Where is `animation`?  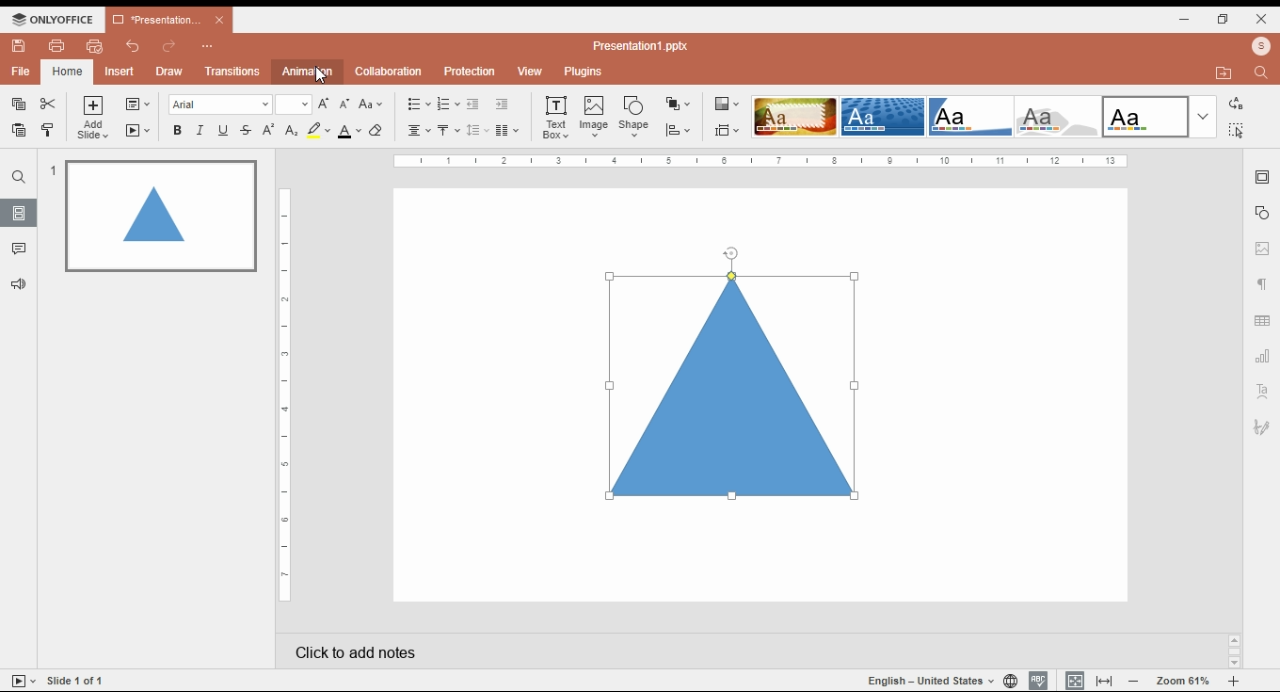
animation is located at coordinates (308, 71).